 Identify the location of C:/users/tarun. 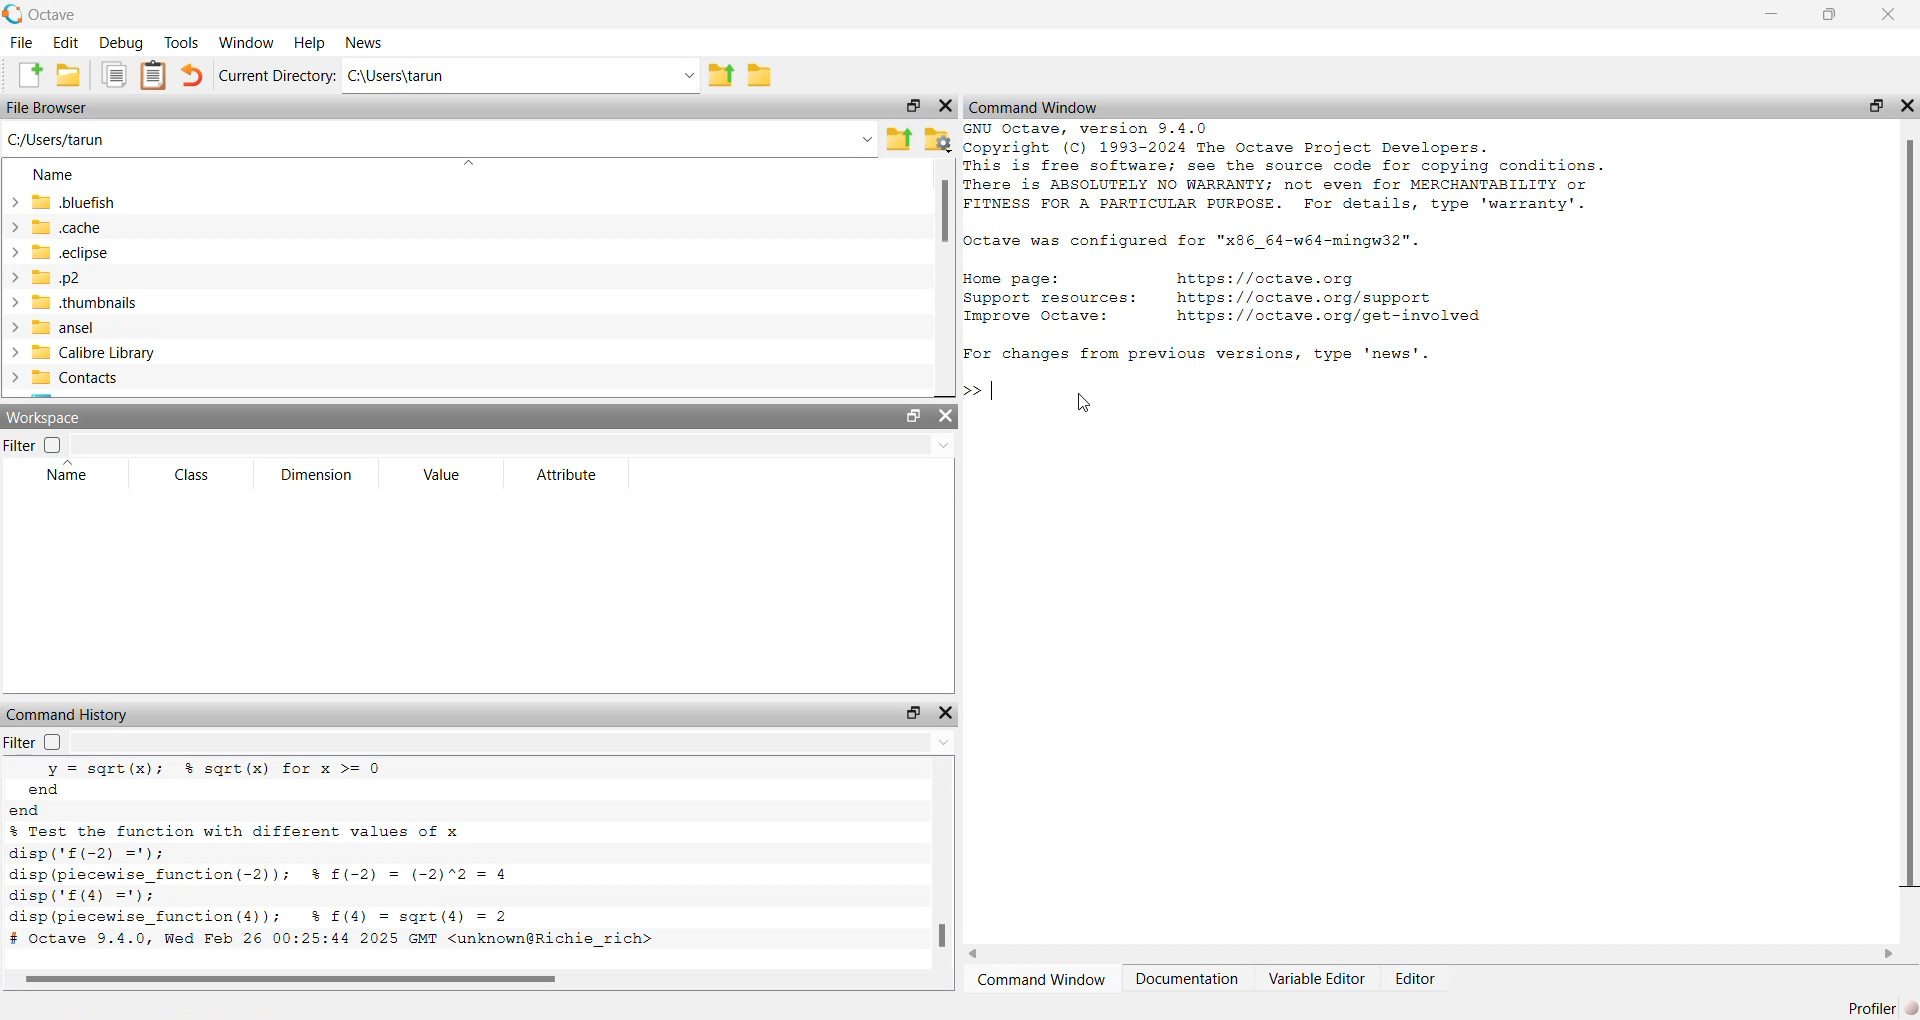
(439, 138).